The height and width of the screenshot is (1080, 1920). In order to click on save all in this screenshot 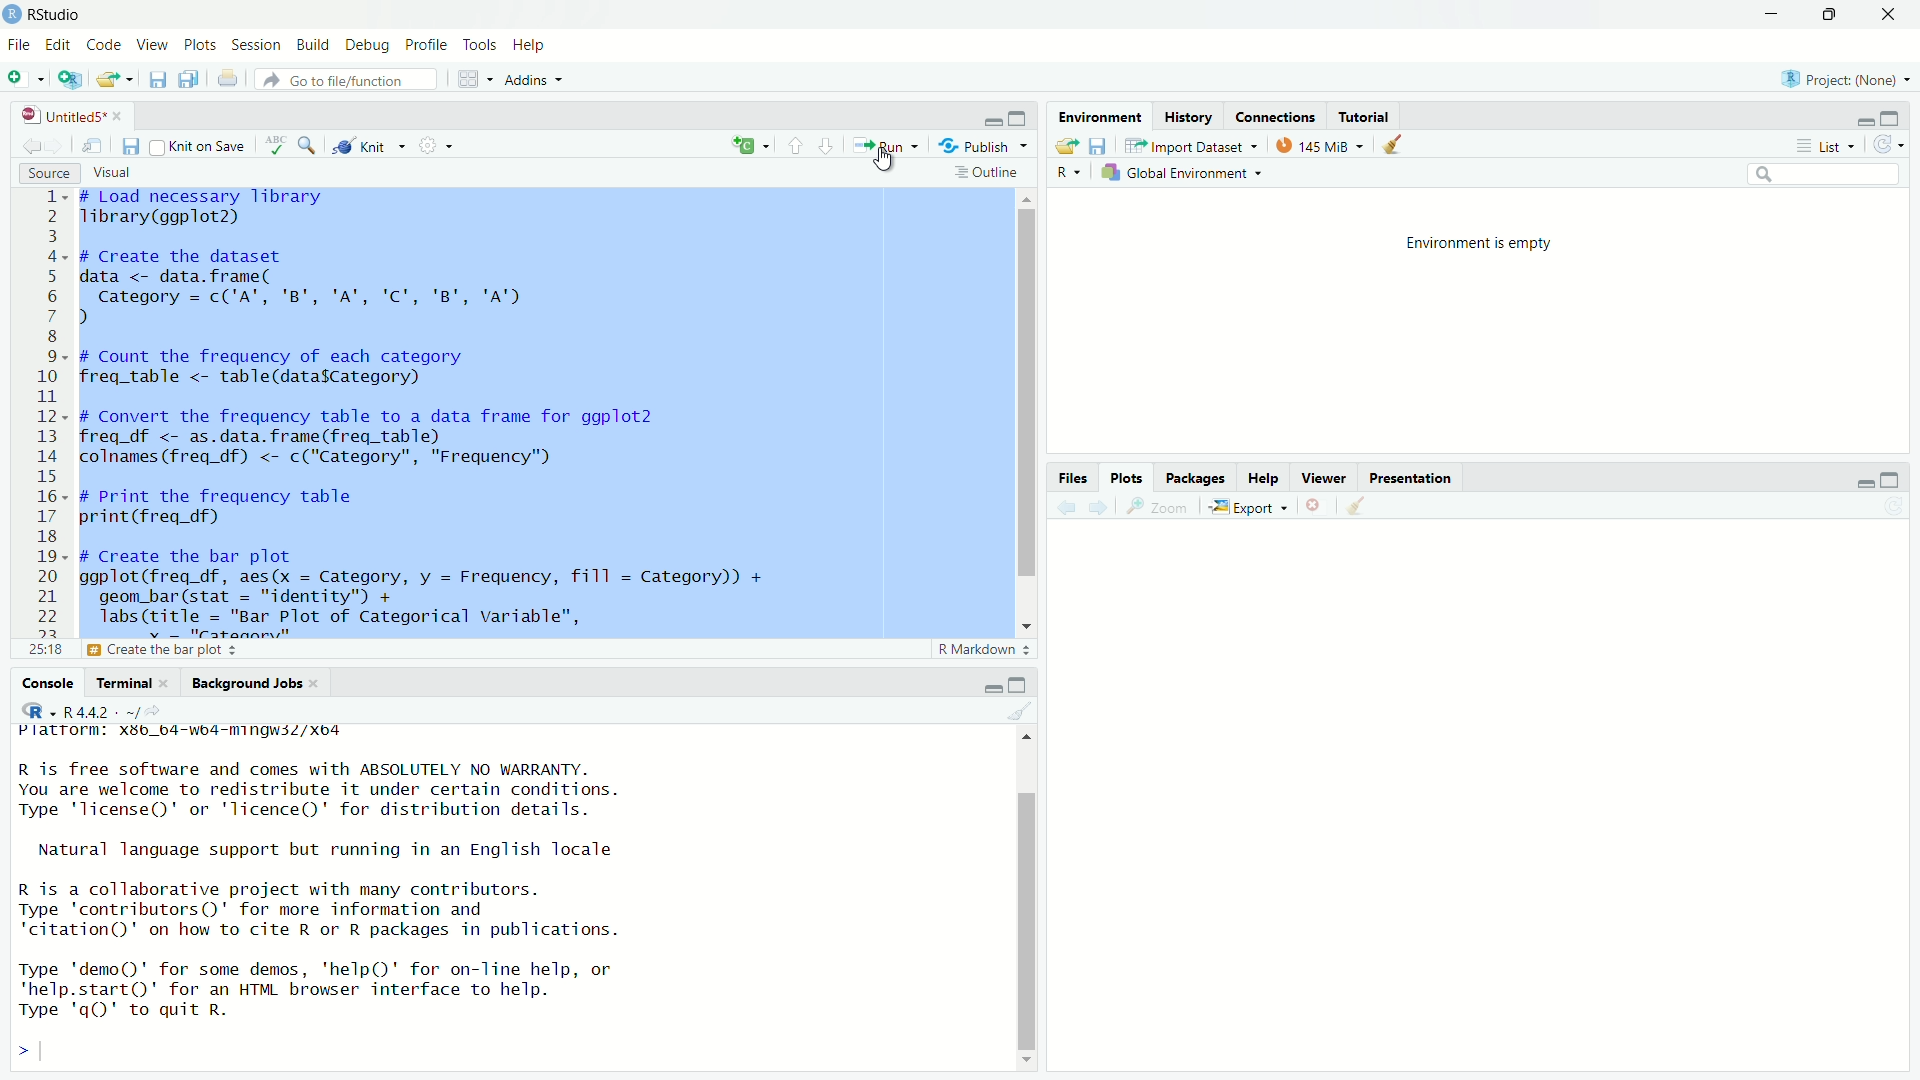, I will do `click(193, 79)`.